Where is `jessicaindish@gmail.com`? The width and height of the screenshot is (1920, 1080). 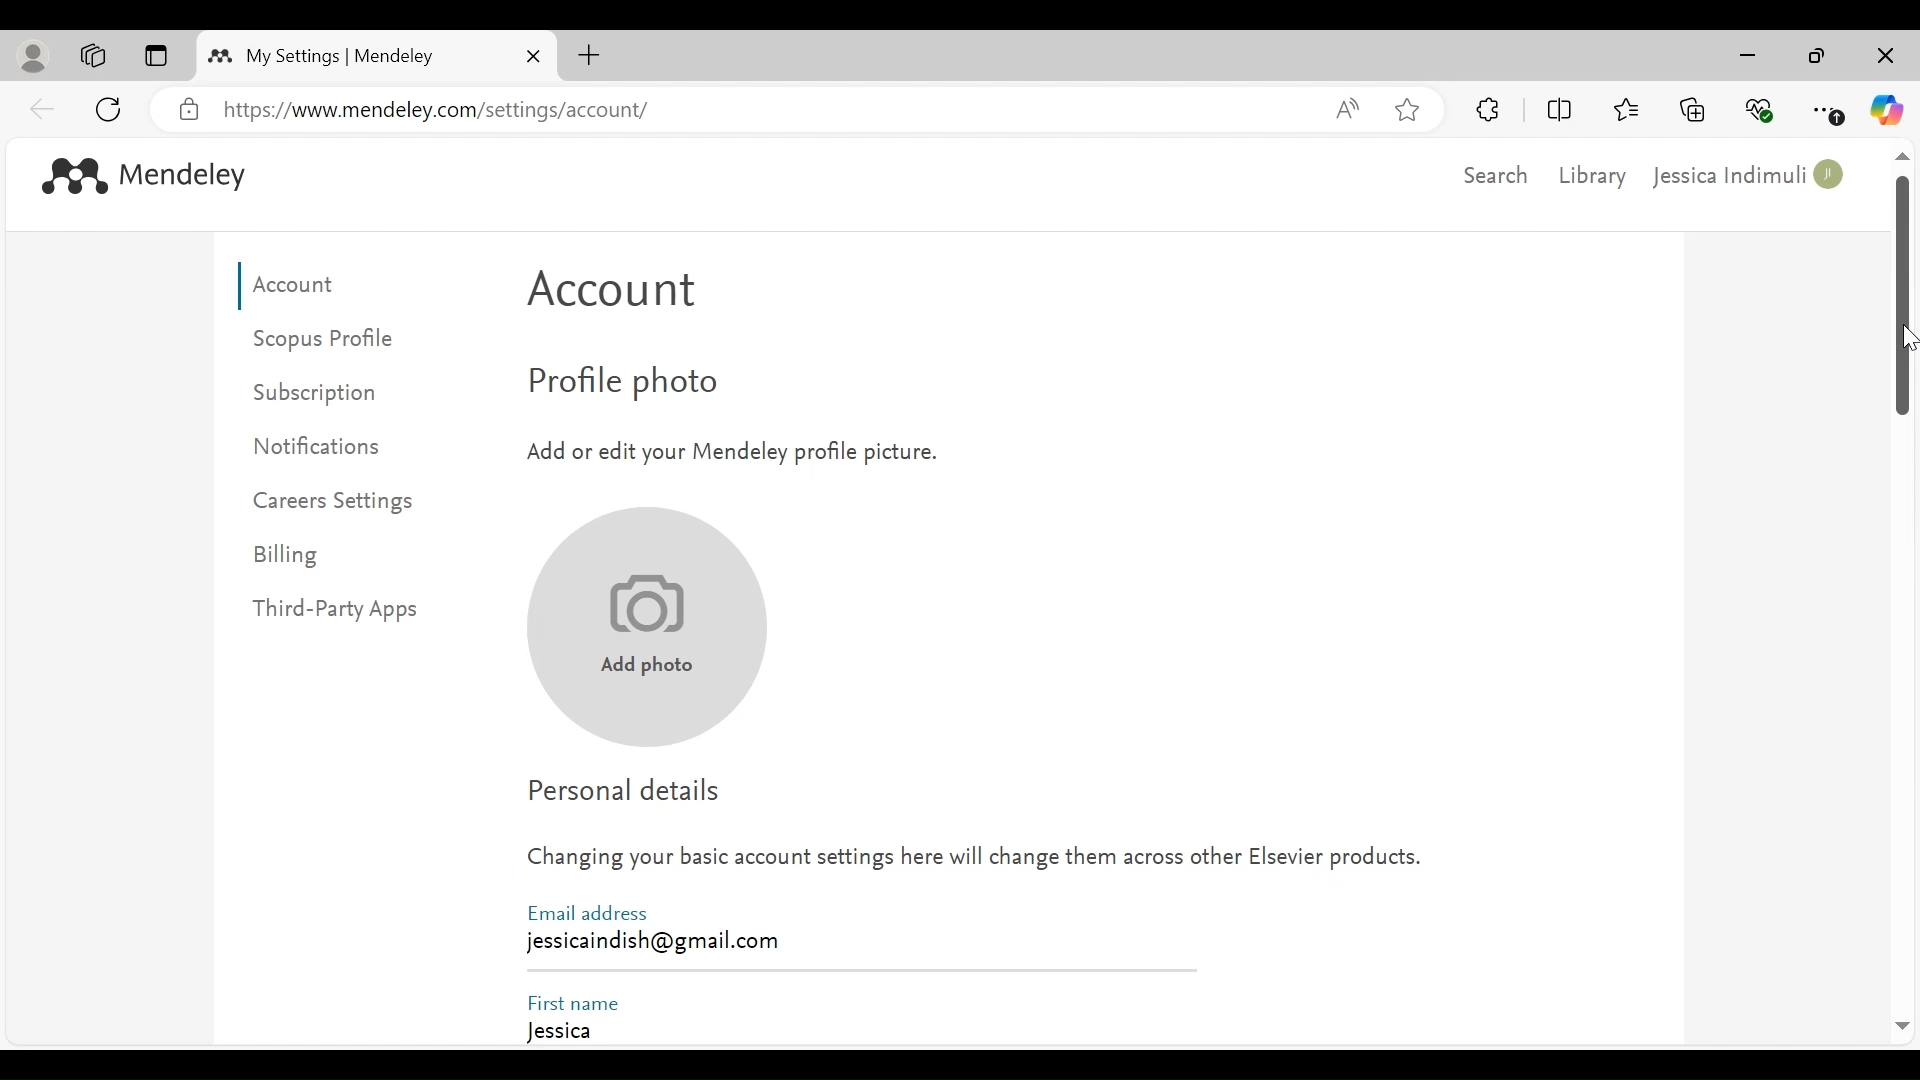
jessicaindish@gmail.com is located at coordinates (652, 942).